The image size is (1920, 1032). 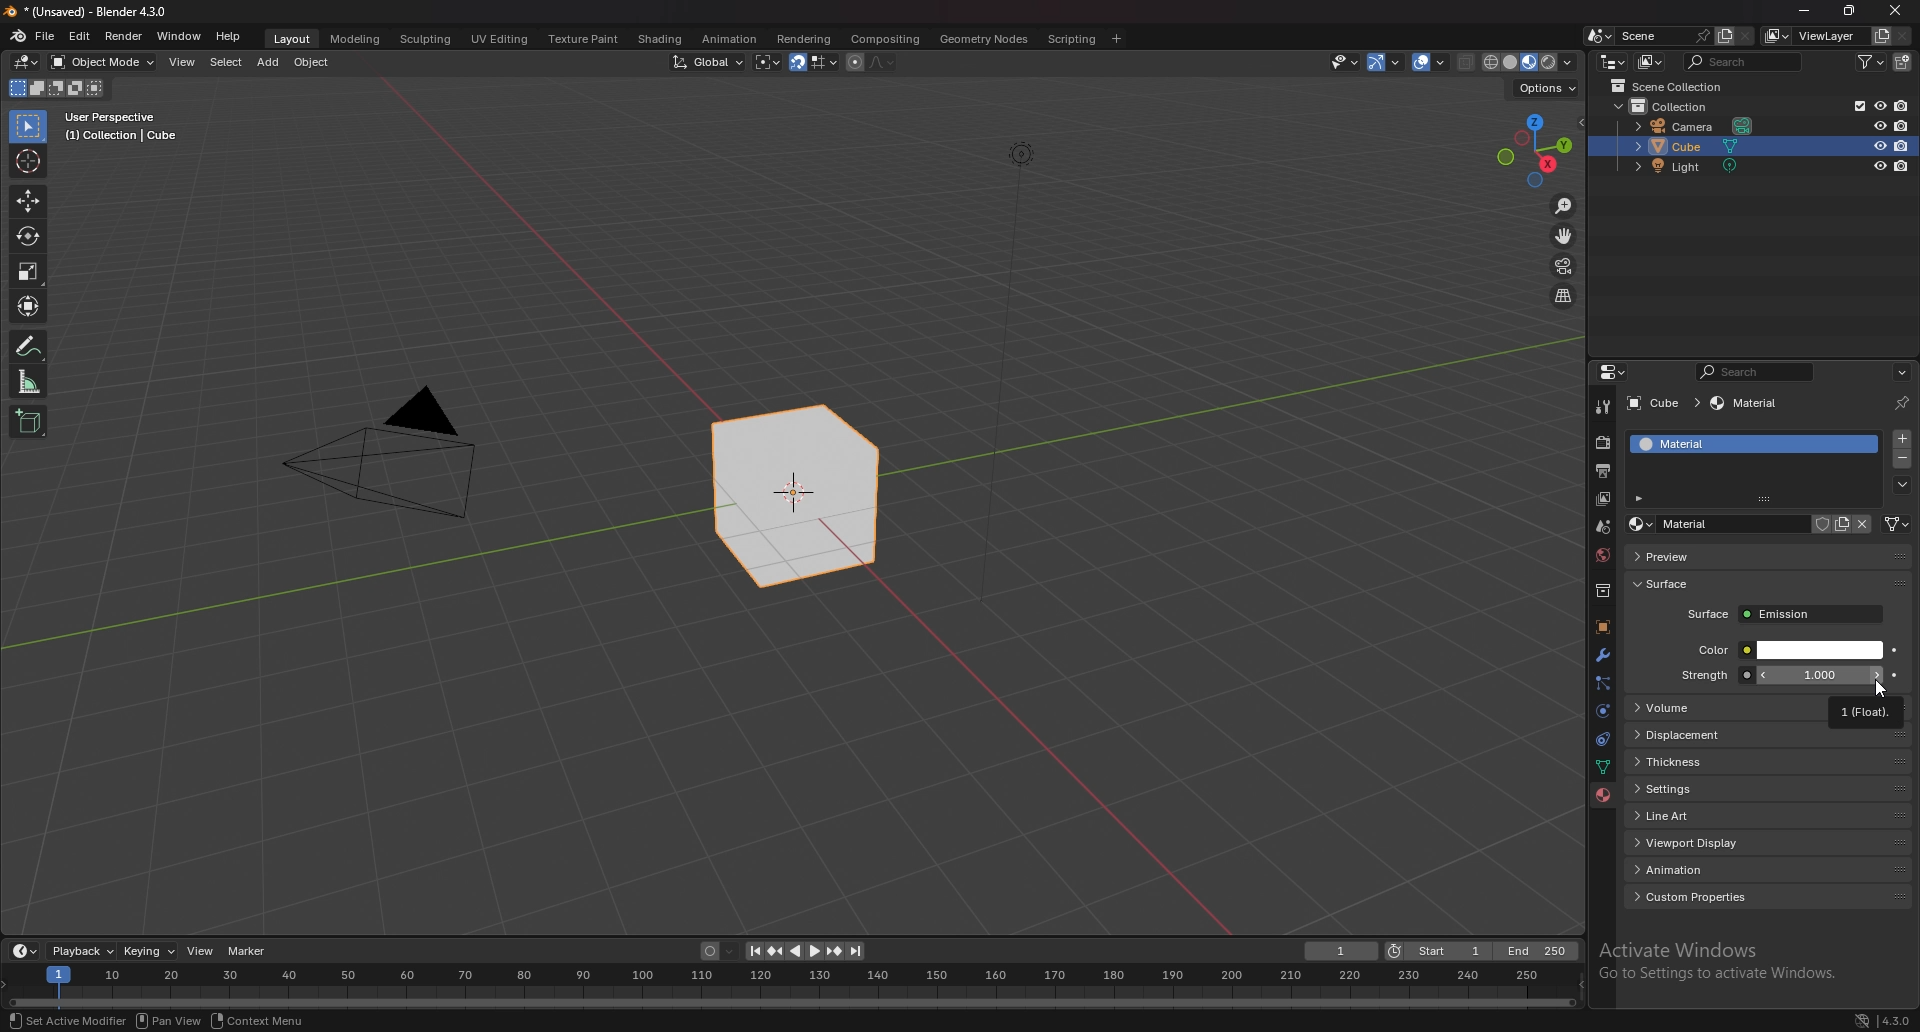 I want to click on reduce strength, so click(x=1763, y=675).